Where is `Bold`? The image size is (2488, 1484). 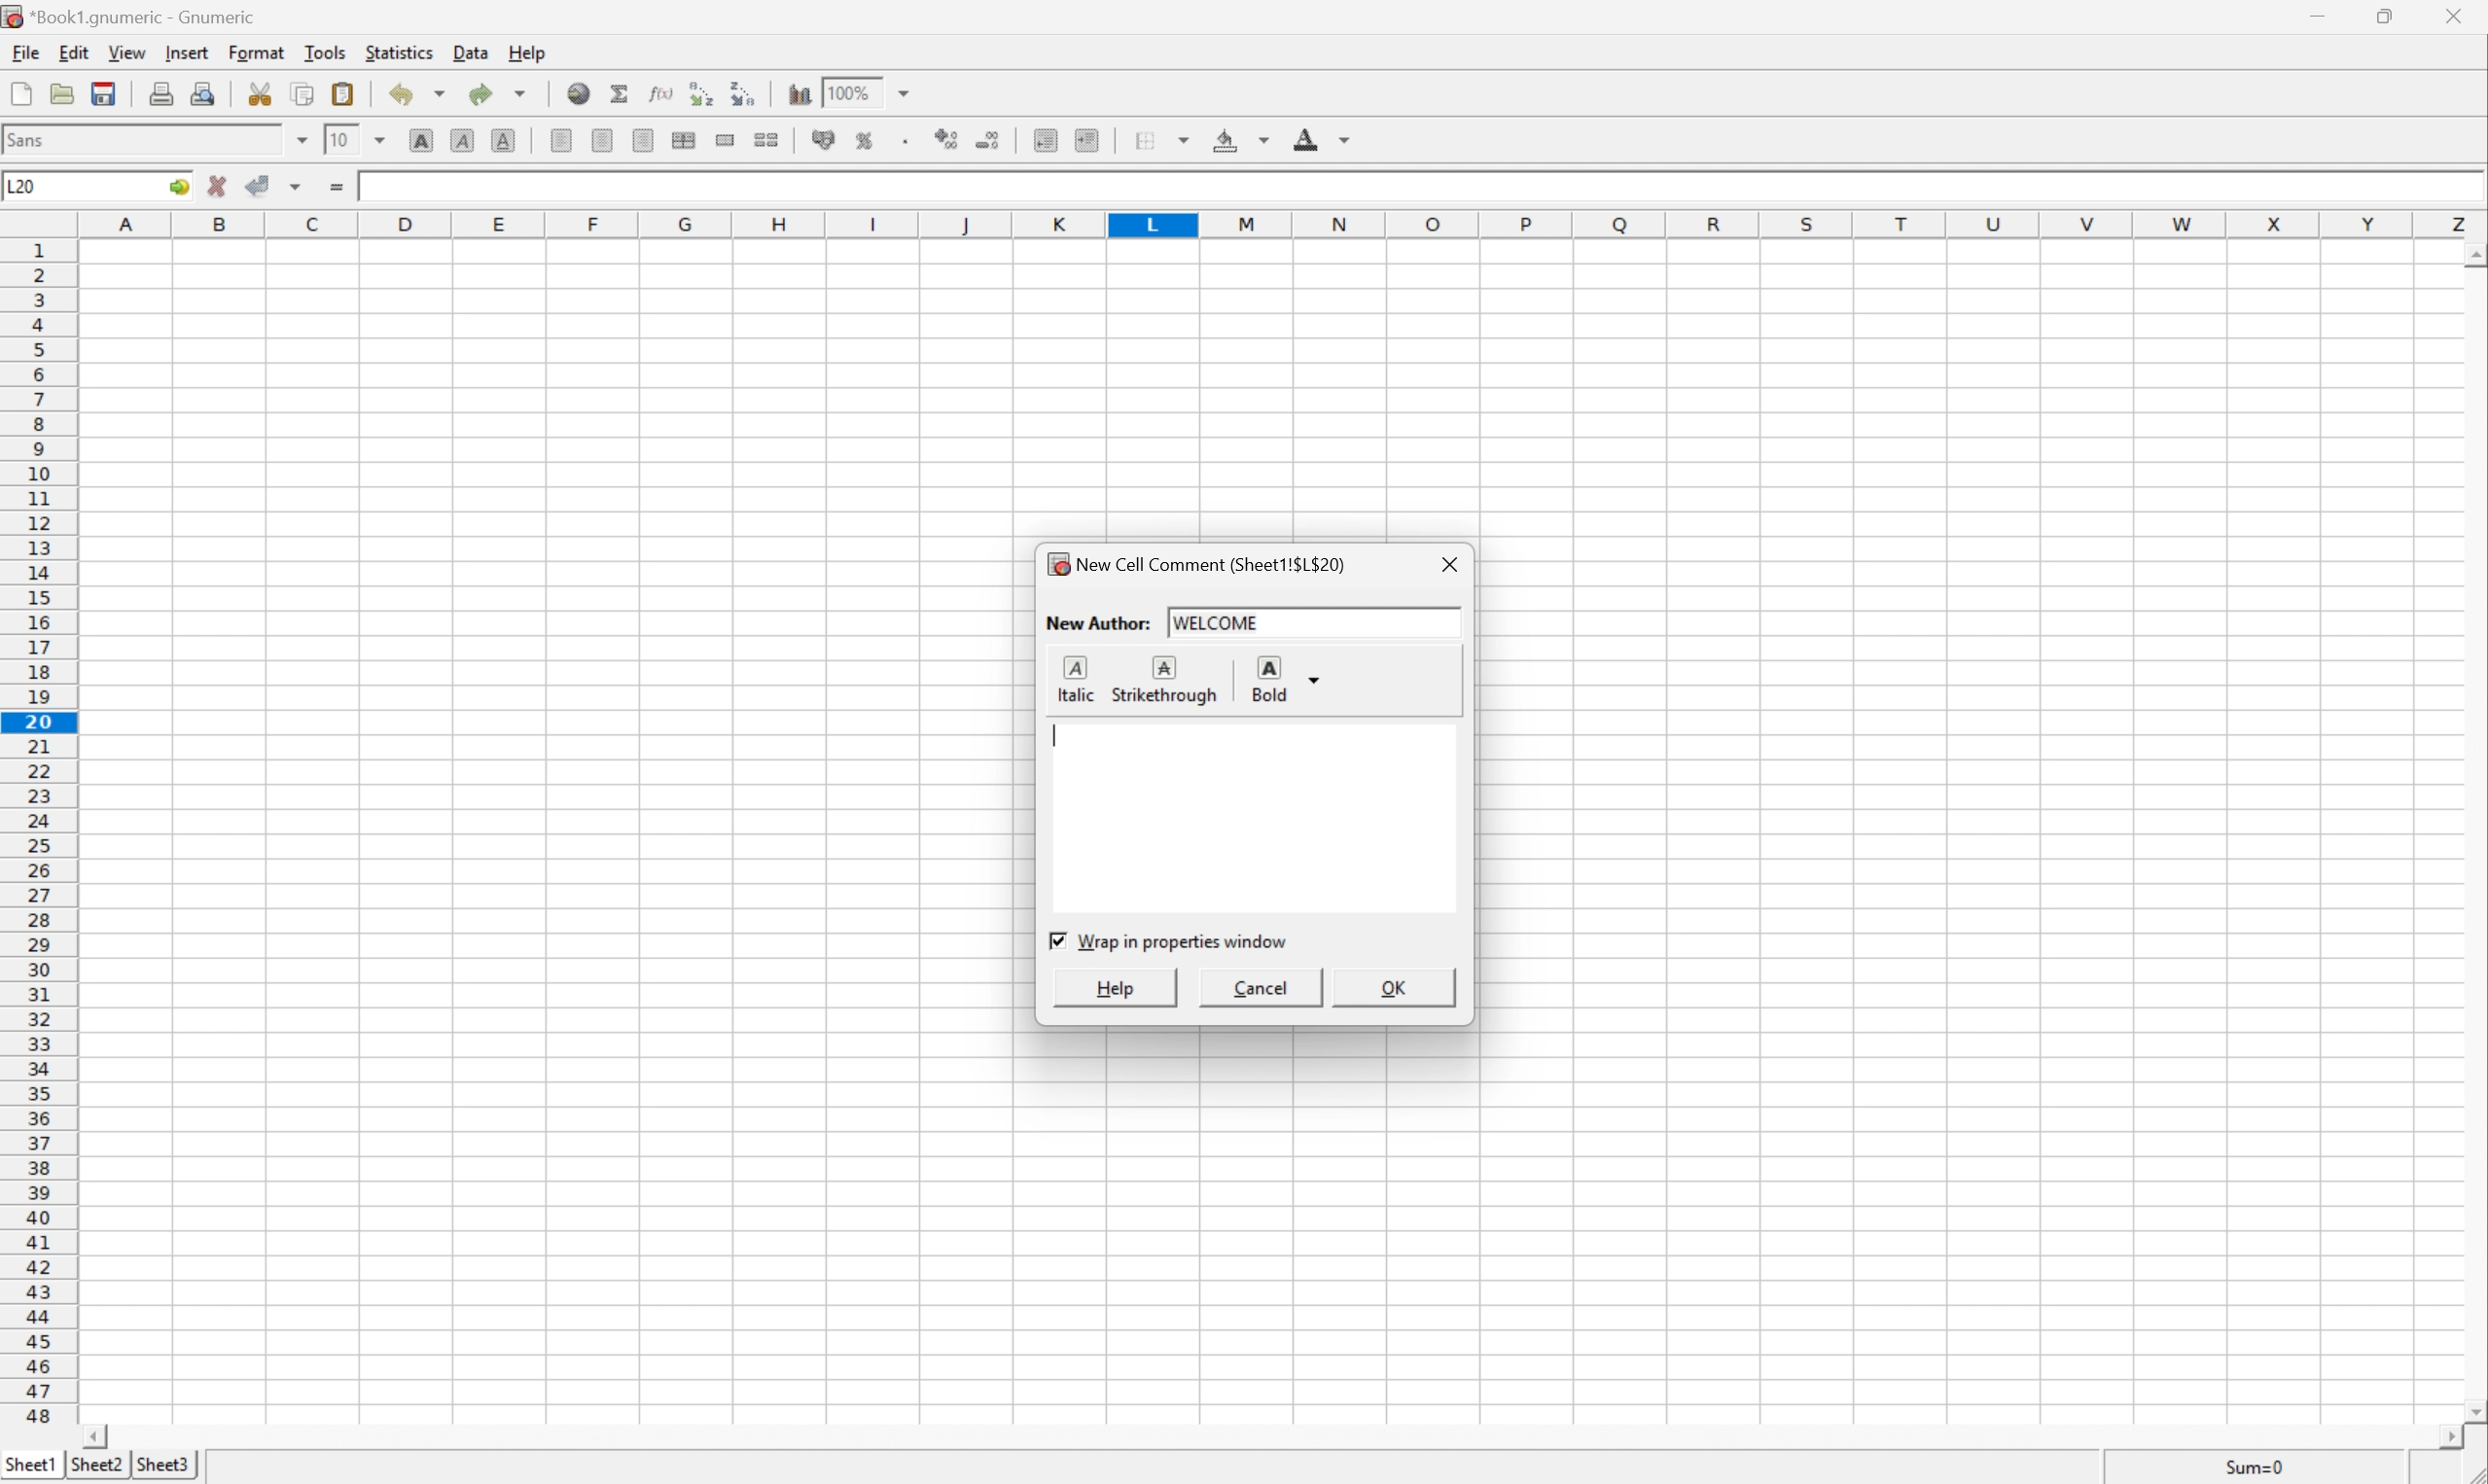 Bold is located at coordinates (418, 139).